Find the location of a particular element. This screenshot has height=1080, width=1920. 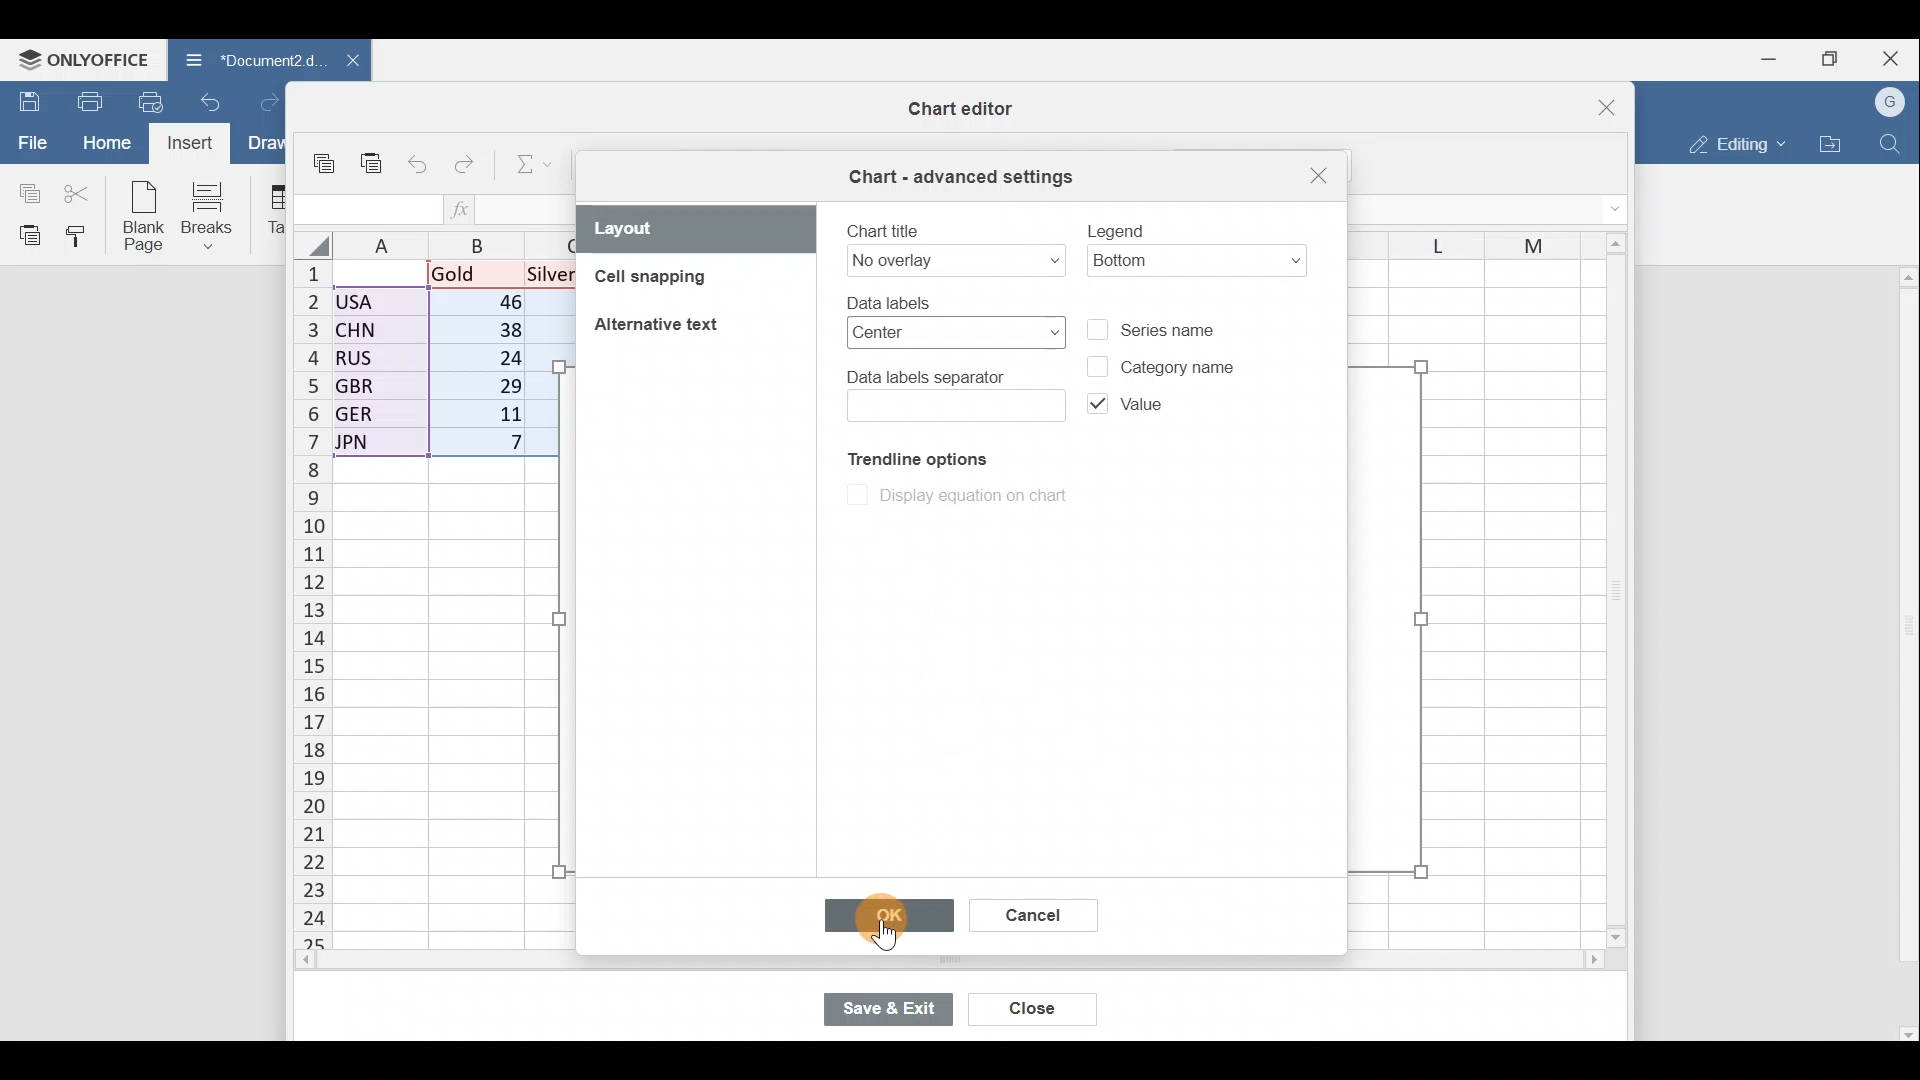

Cut is located at coordinates (78, 192).